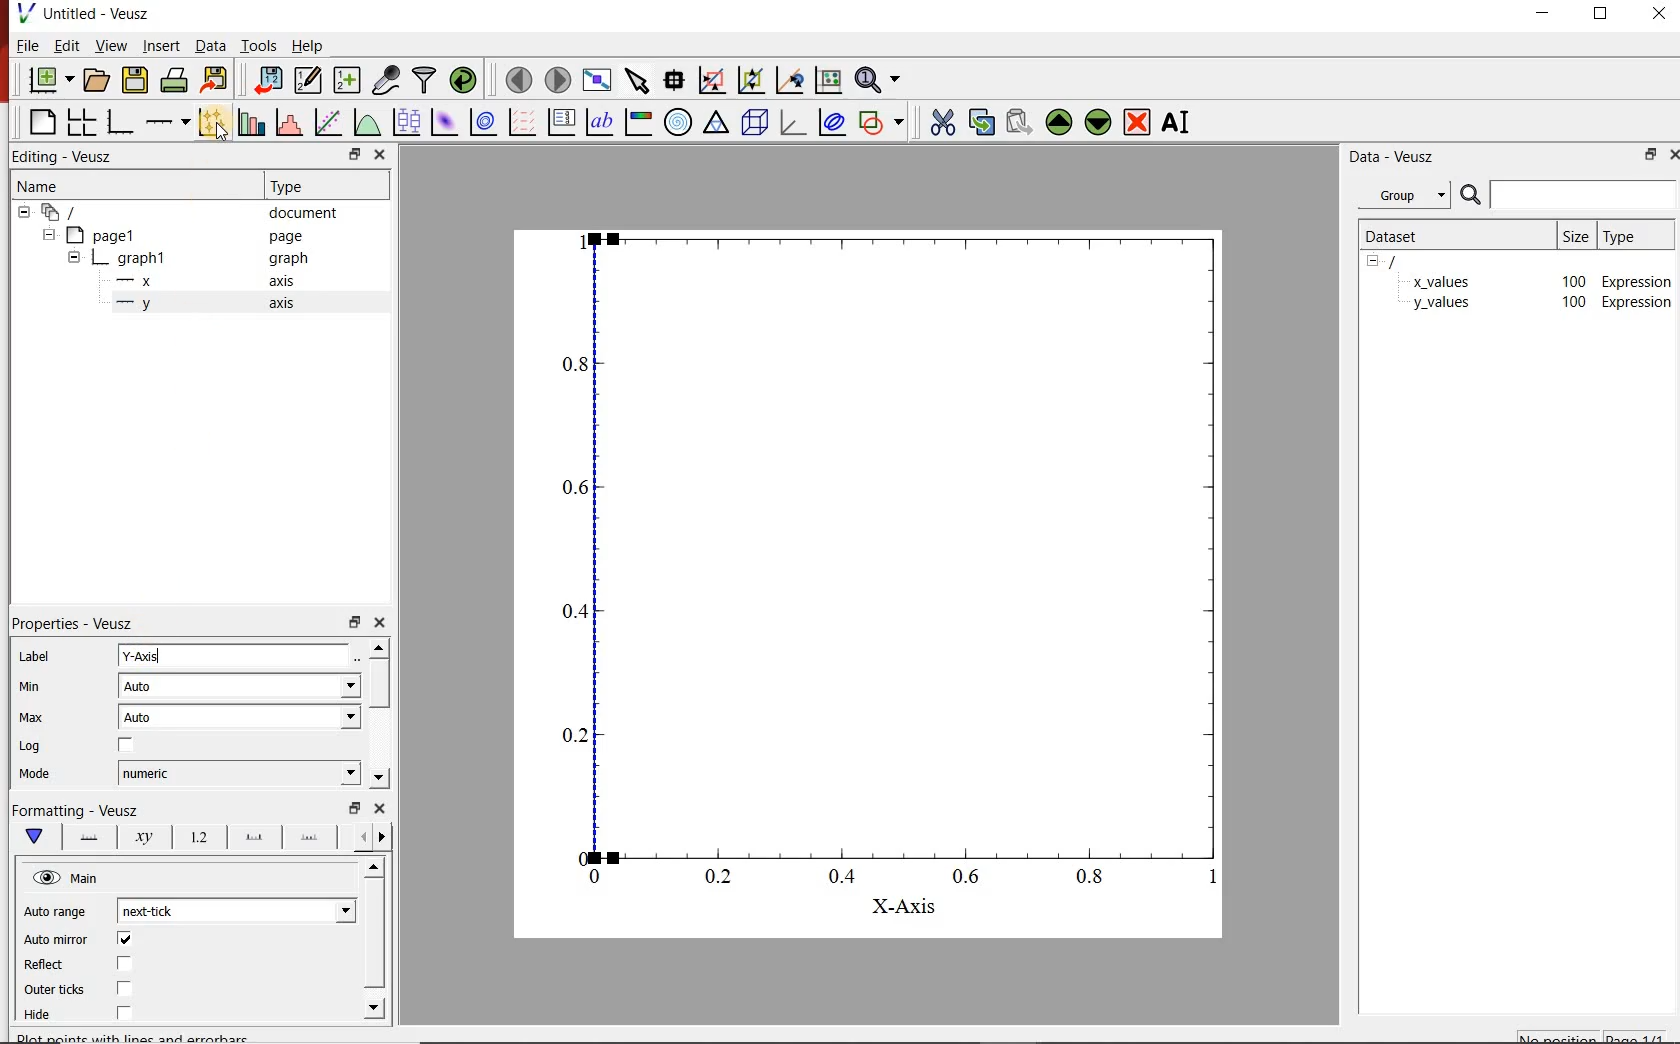  Describe the element at coordinates (301, 213) in the screenshot. I see `document` at that location.